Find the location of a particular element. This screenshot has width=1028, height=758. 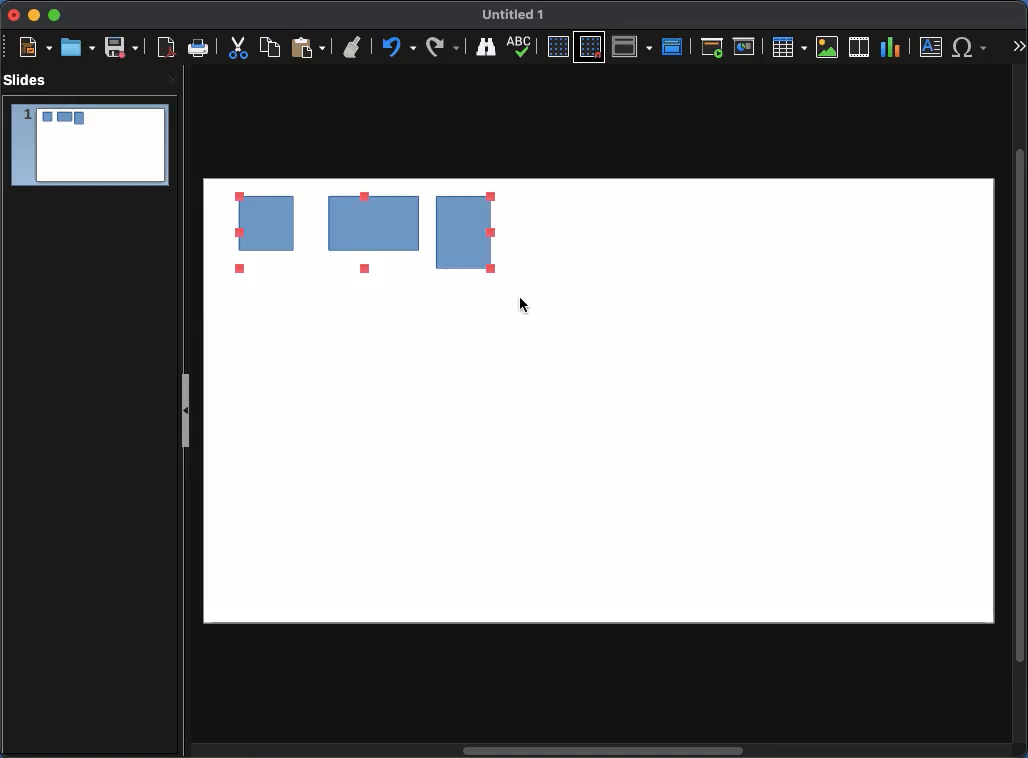

Name is located at coordinates (515, 13).